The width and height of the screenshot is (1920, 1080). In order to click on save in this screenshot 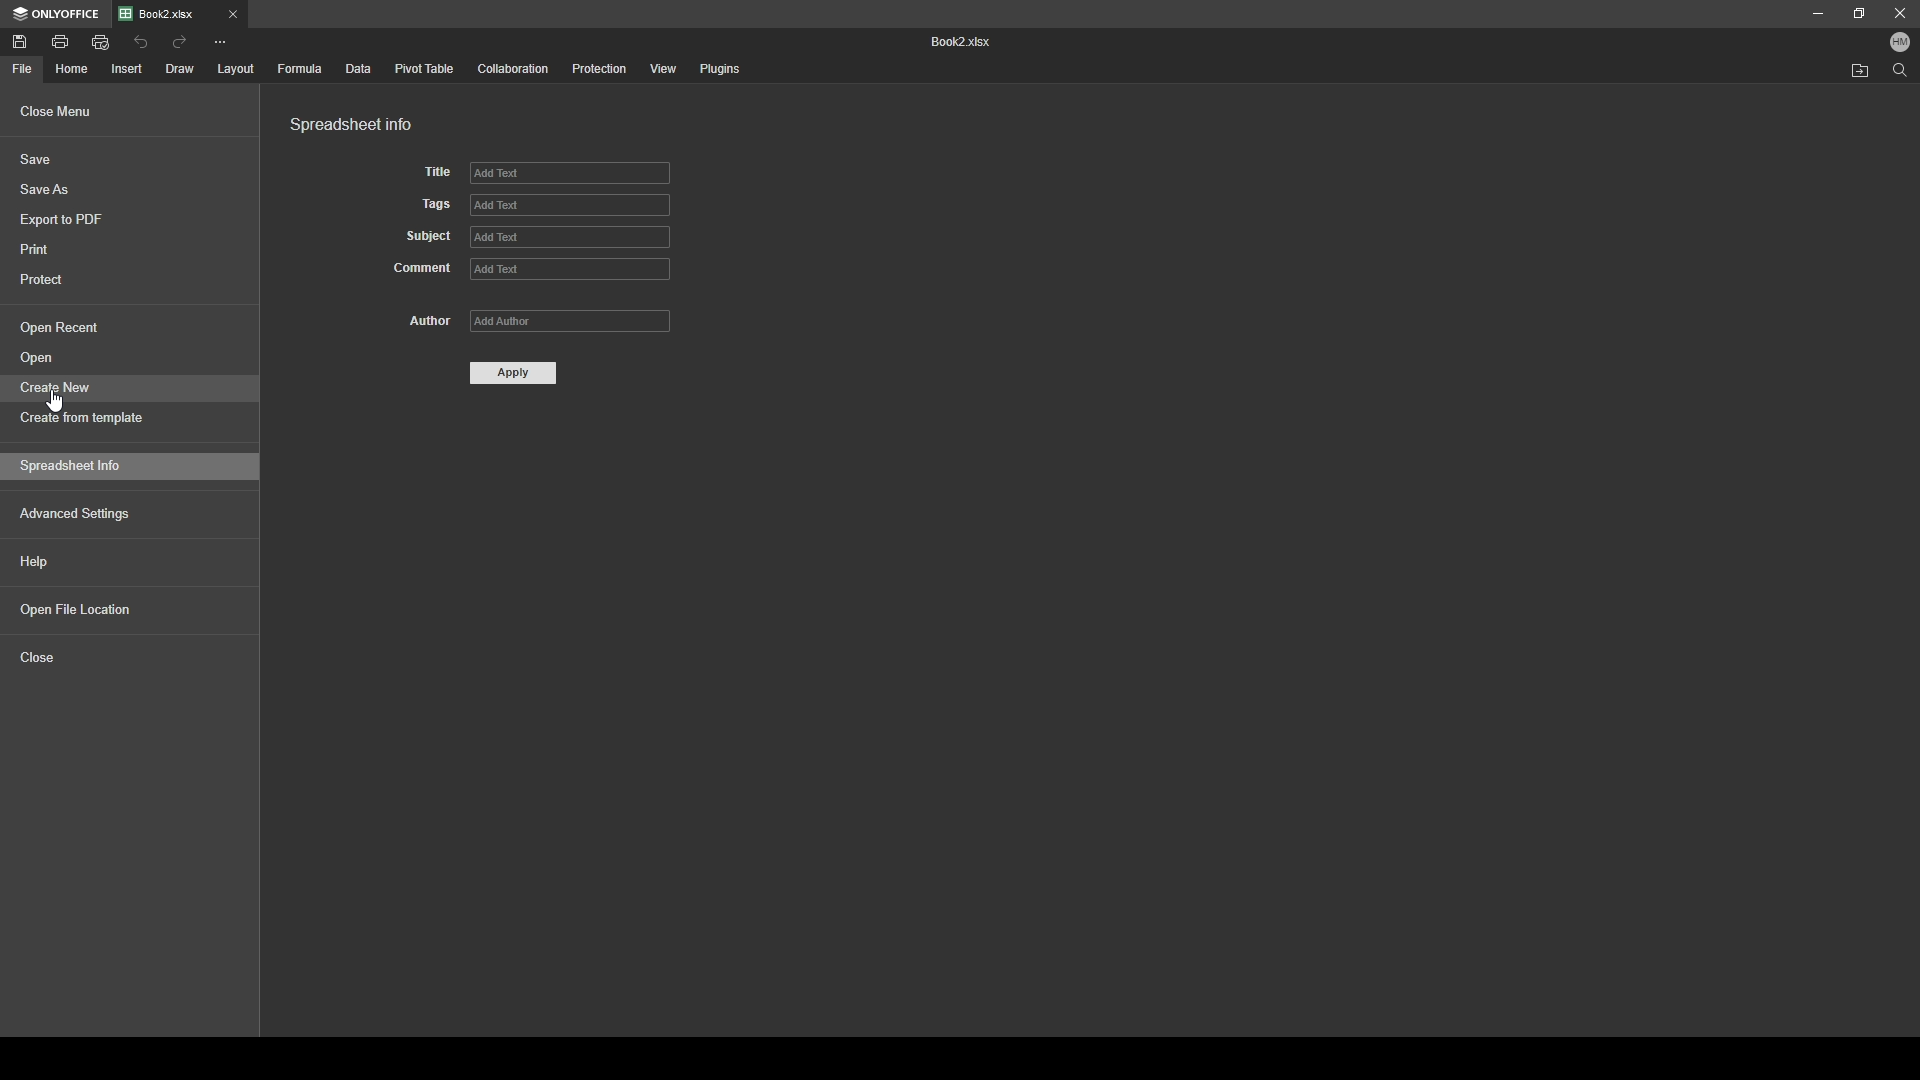, I will do `click(22, 41)`.